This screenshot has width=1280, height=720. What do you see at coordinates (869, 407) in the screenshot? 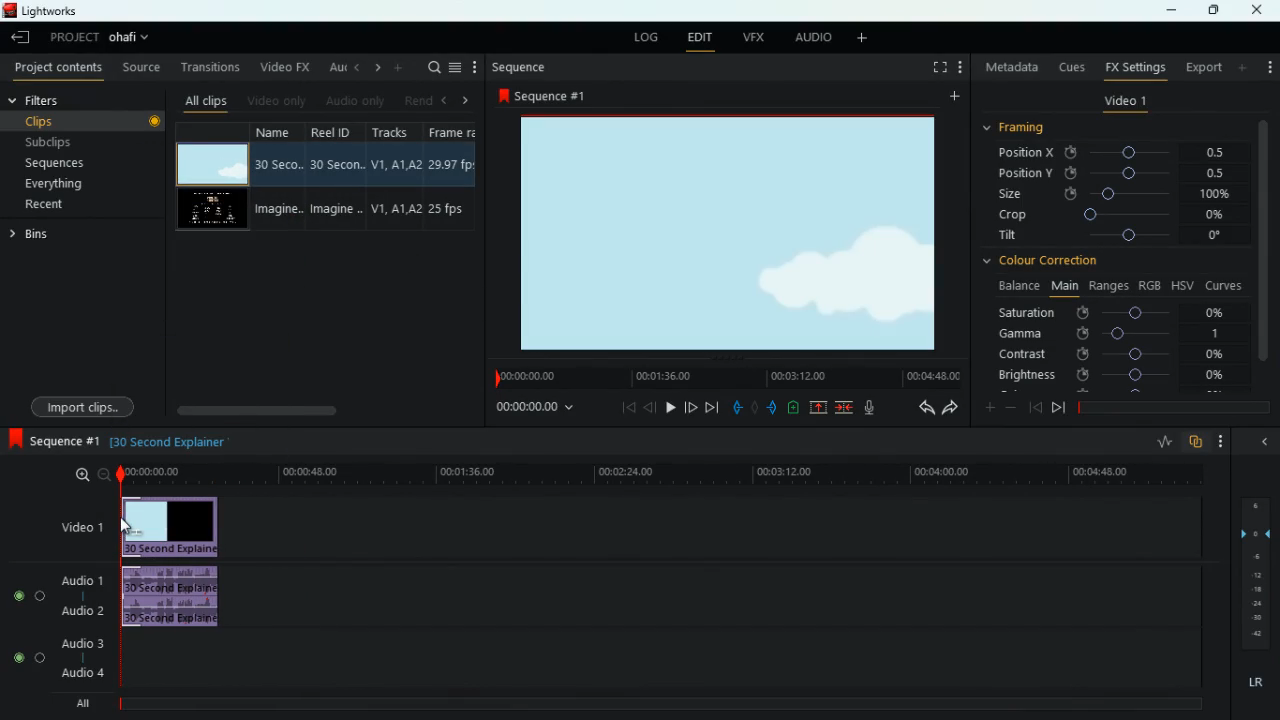
I see `mic` at bounding box center [869, 407].